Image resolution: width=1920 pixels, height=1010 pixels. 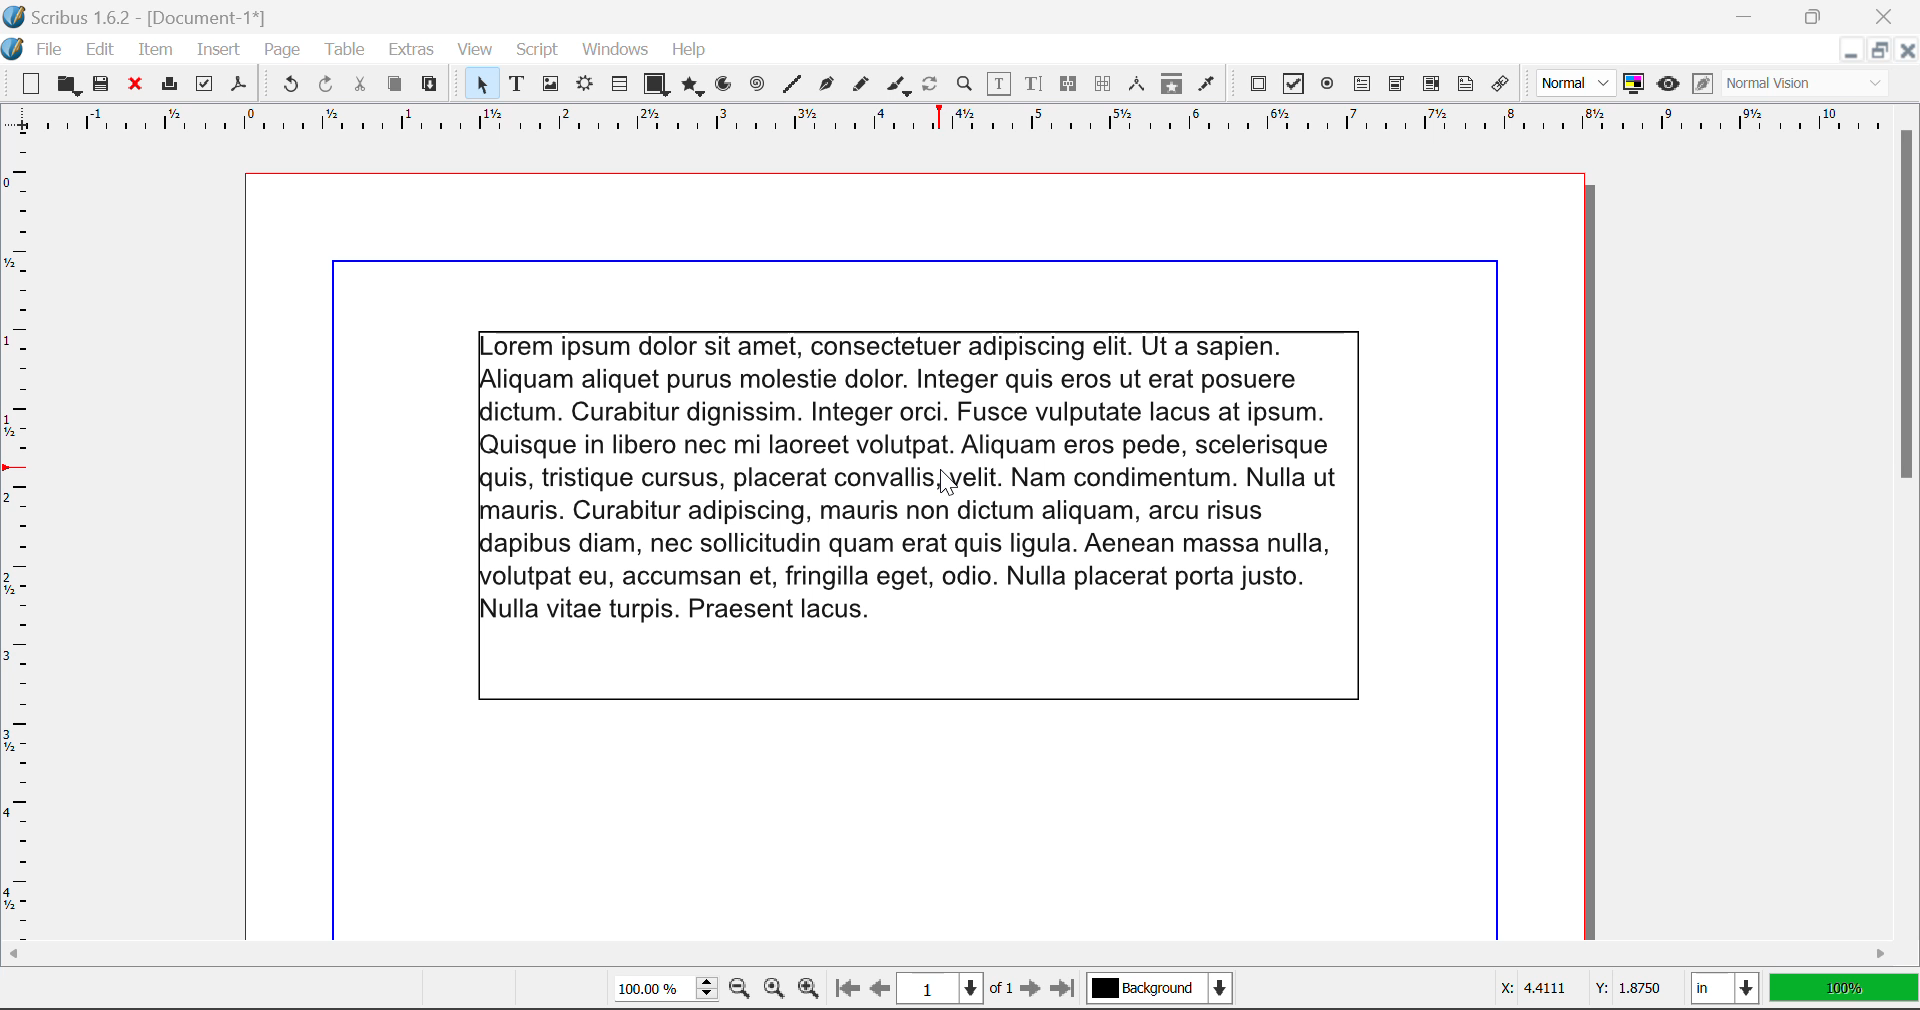 What do you see at coordinates (619, 86) in the screenshot?
I see `Tables` at bounding box center [619, 86].